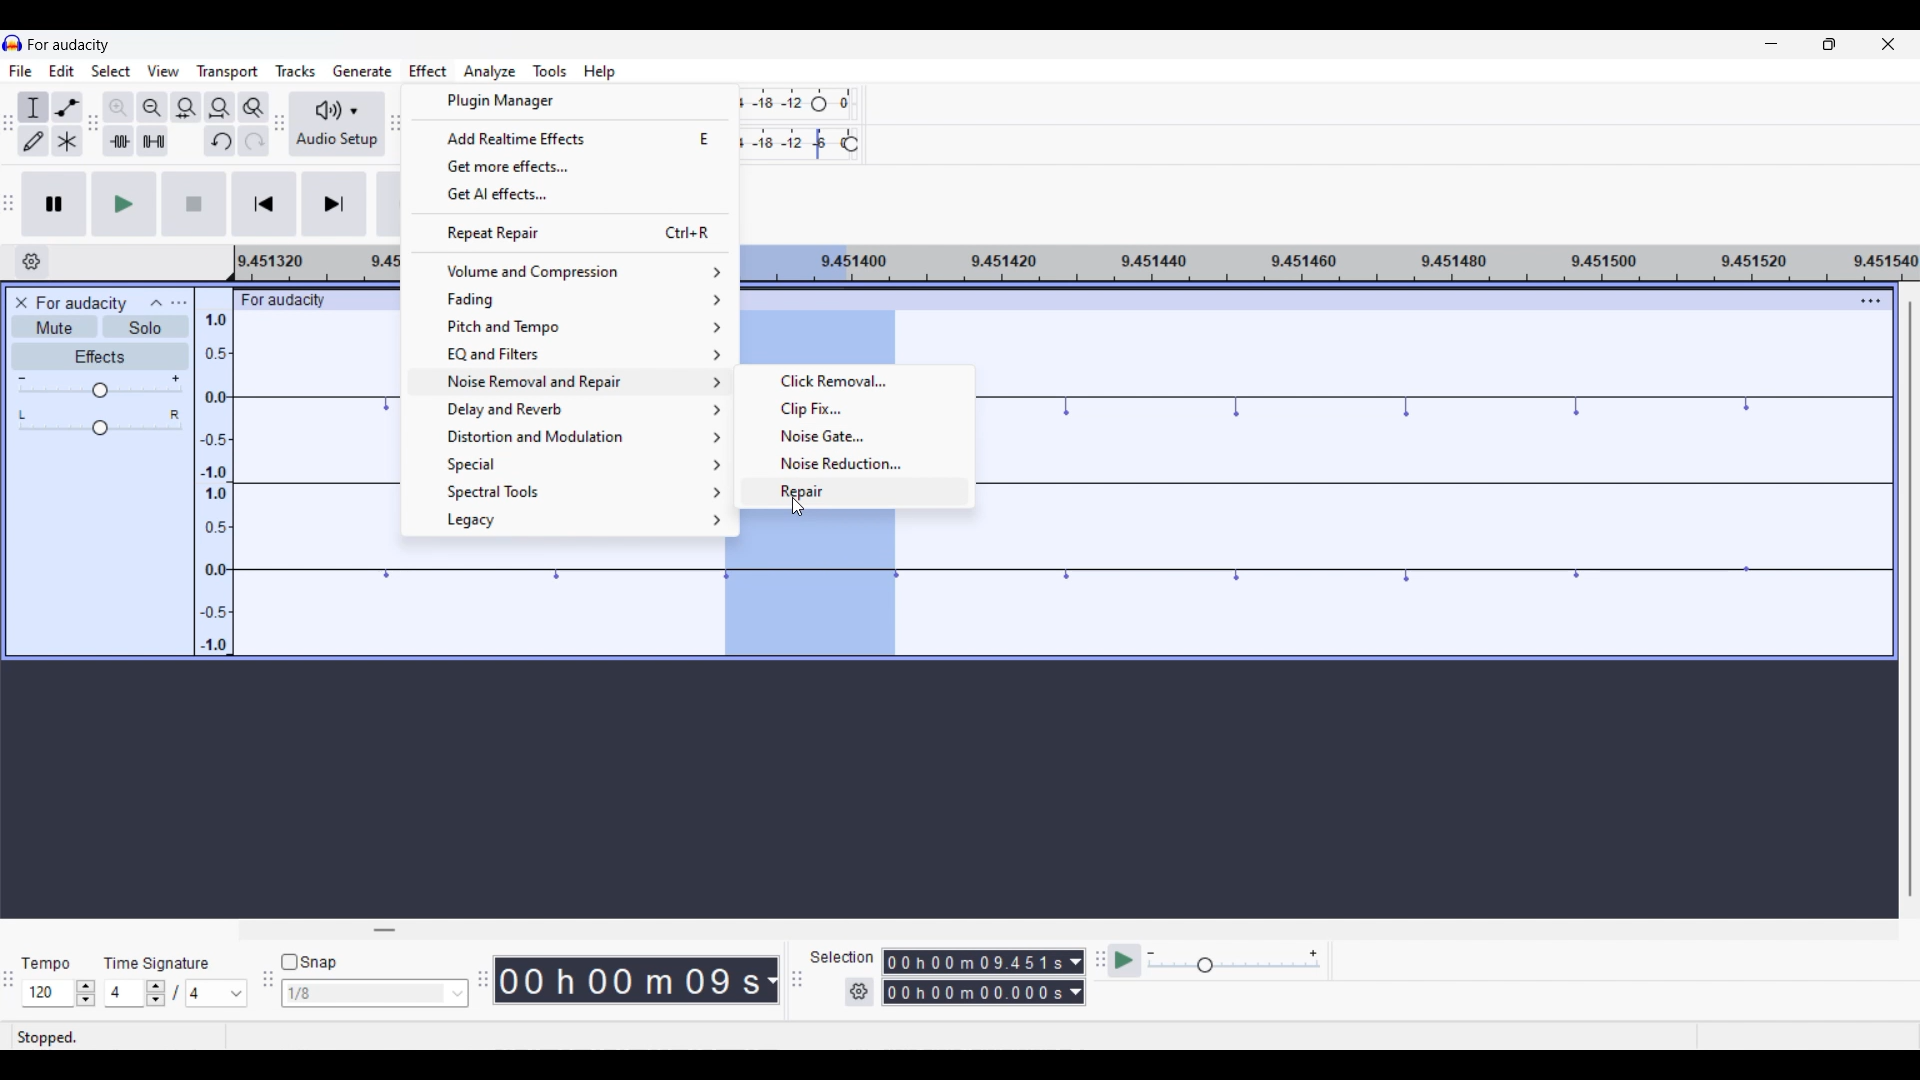  Describe the element at coordinates (483, 977) in the screenshot. I see `TIme tool bar` at that location.